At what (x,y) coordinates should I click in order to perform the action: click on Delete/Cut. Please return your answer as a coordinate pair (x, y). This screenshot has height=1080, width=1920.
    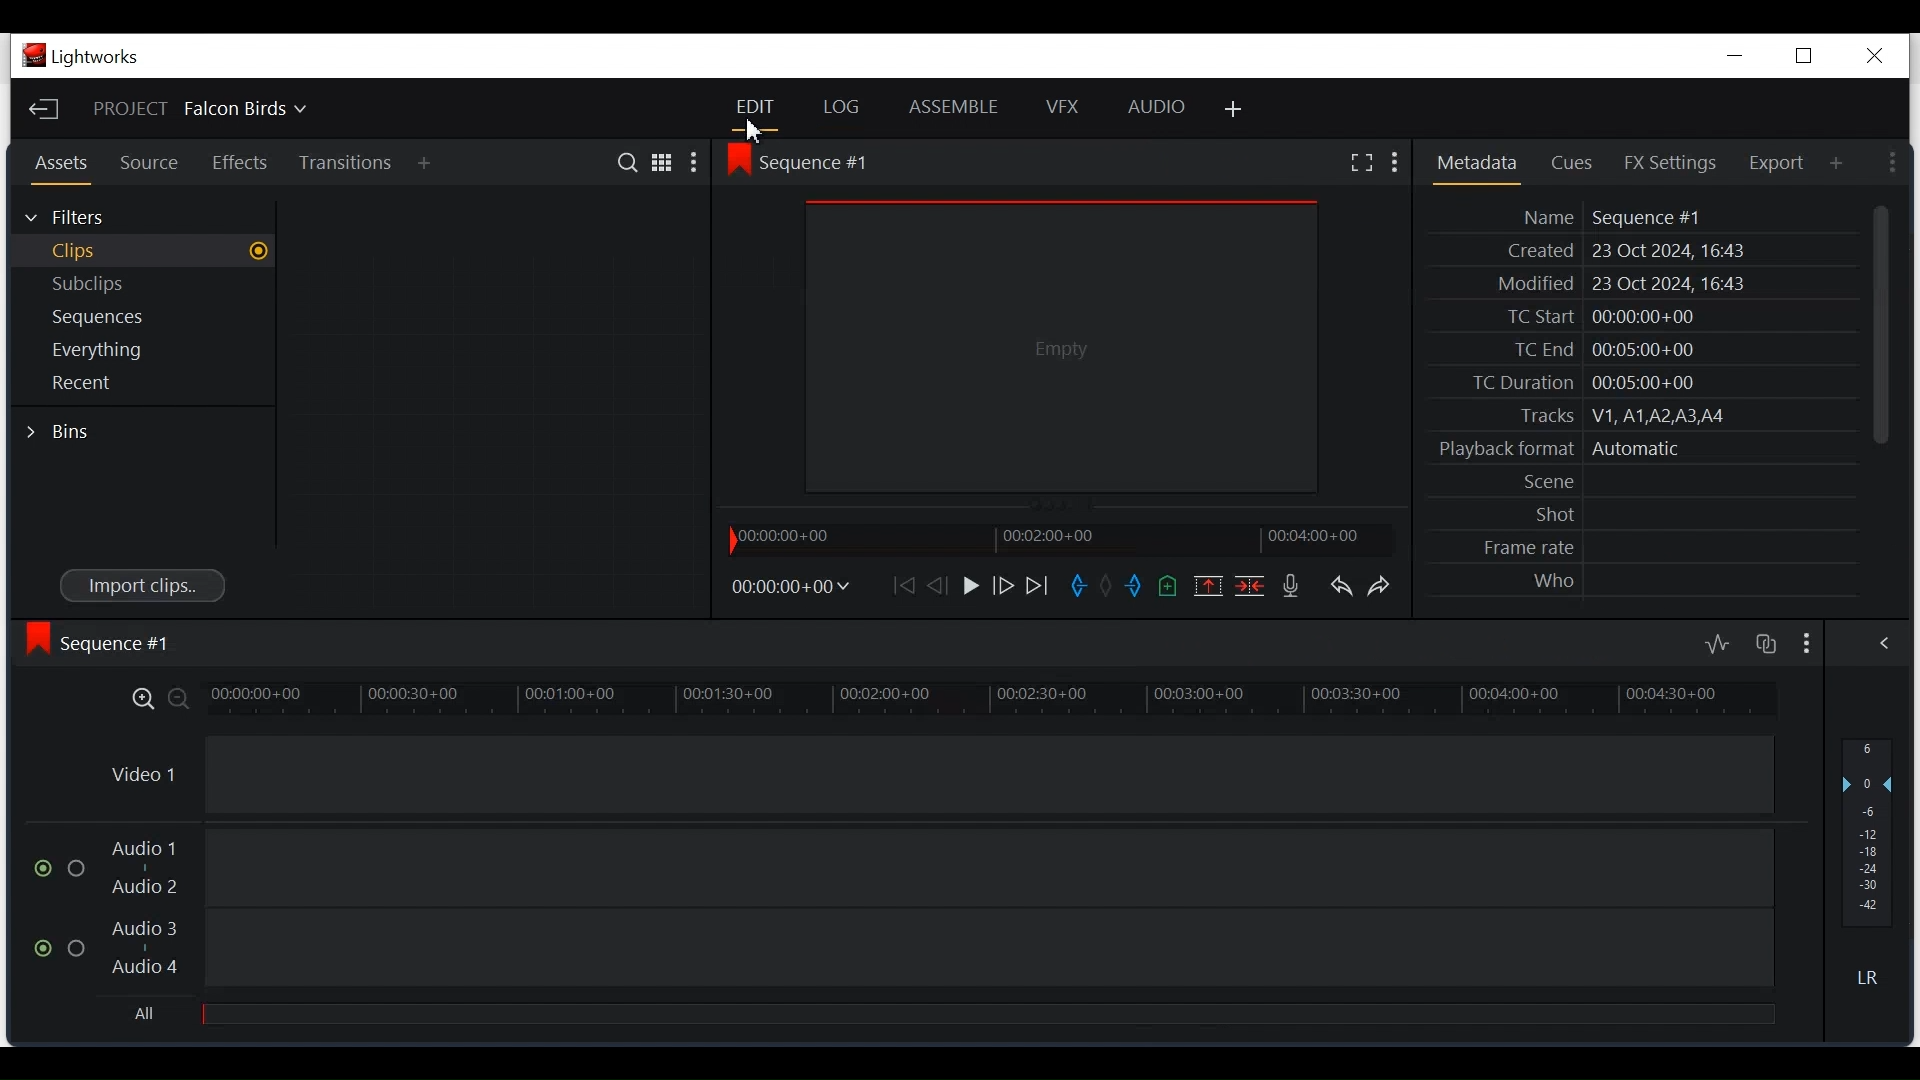
    Looking at the image, I should click on (1250, 586).